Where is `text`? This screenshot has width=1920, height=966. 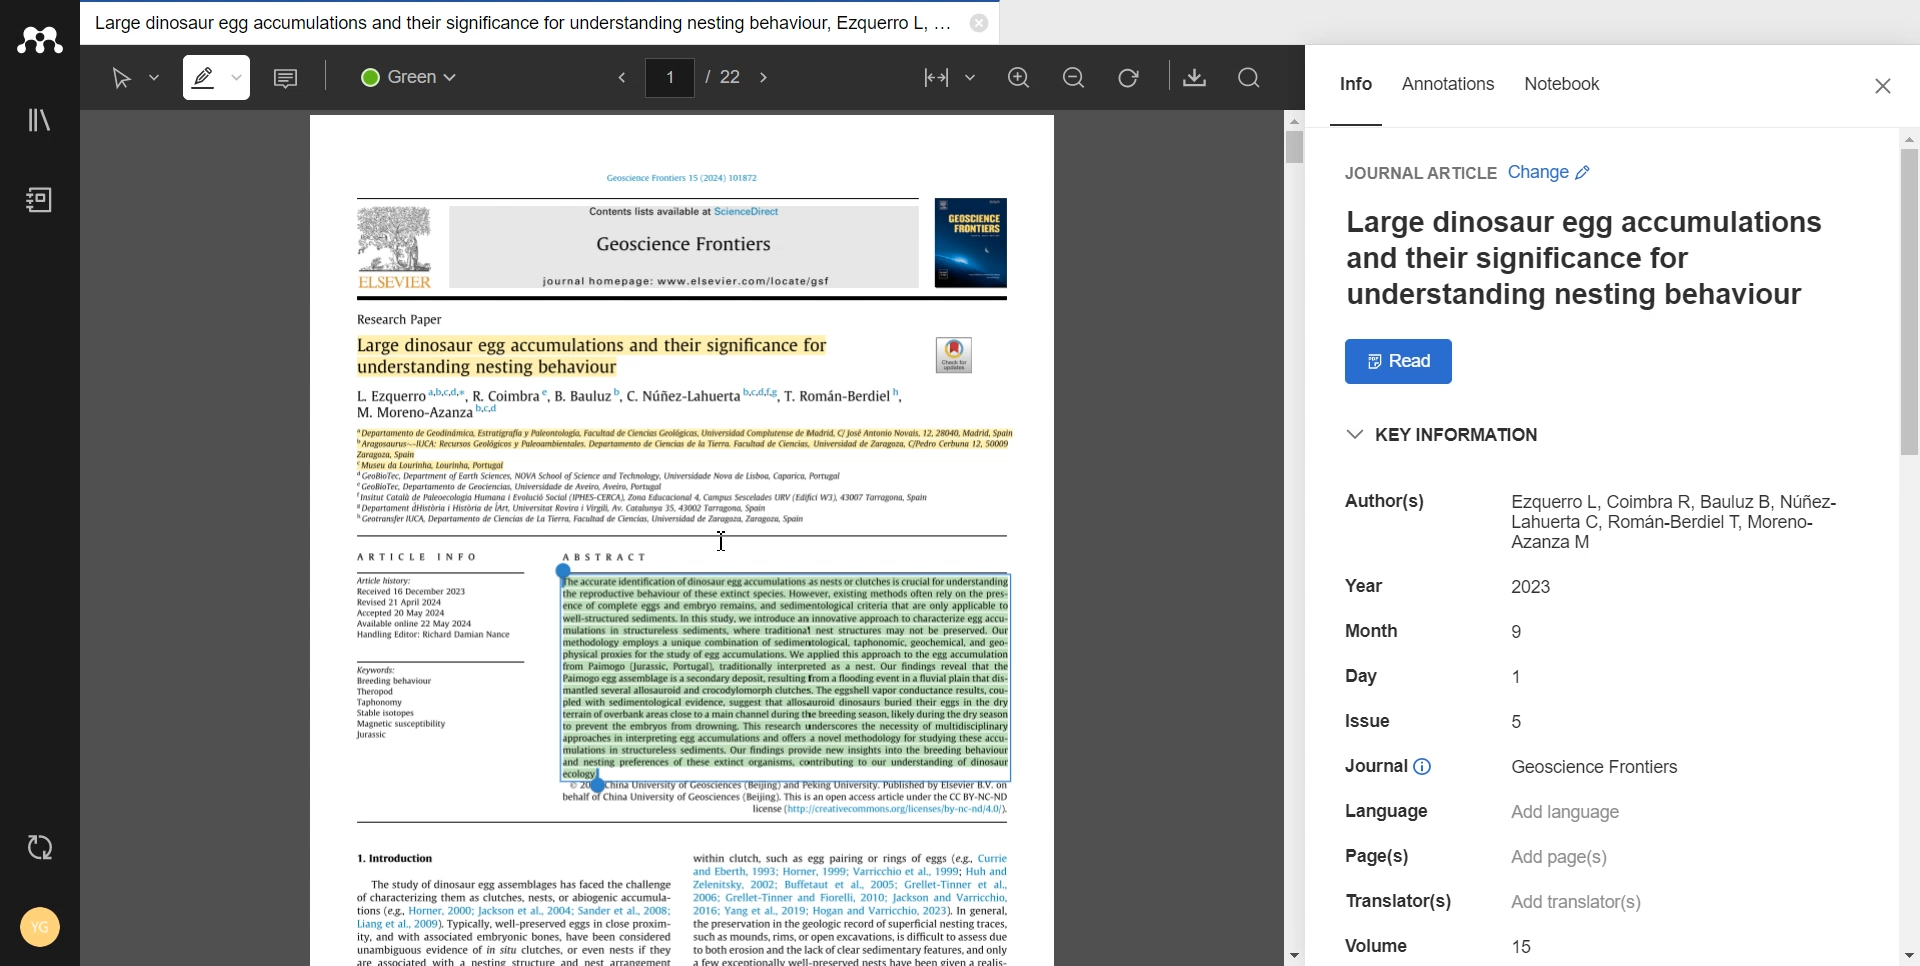
text is located at coordinates (1382, 765).